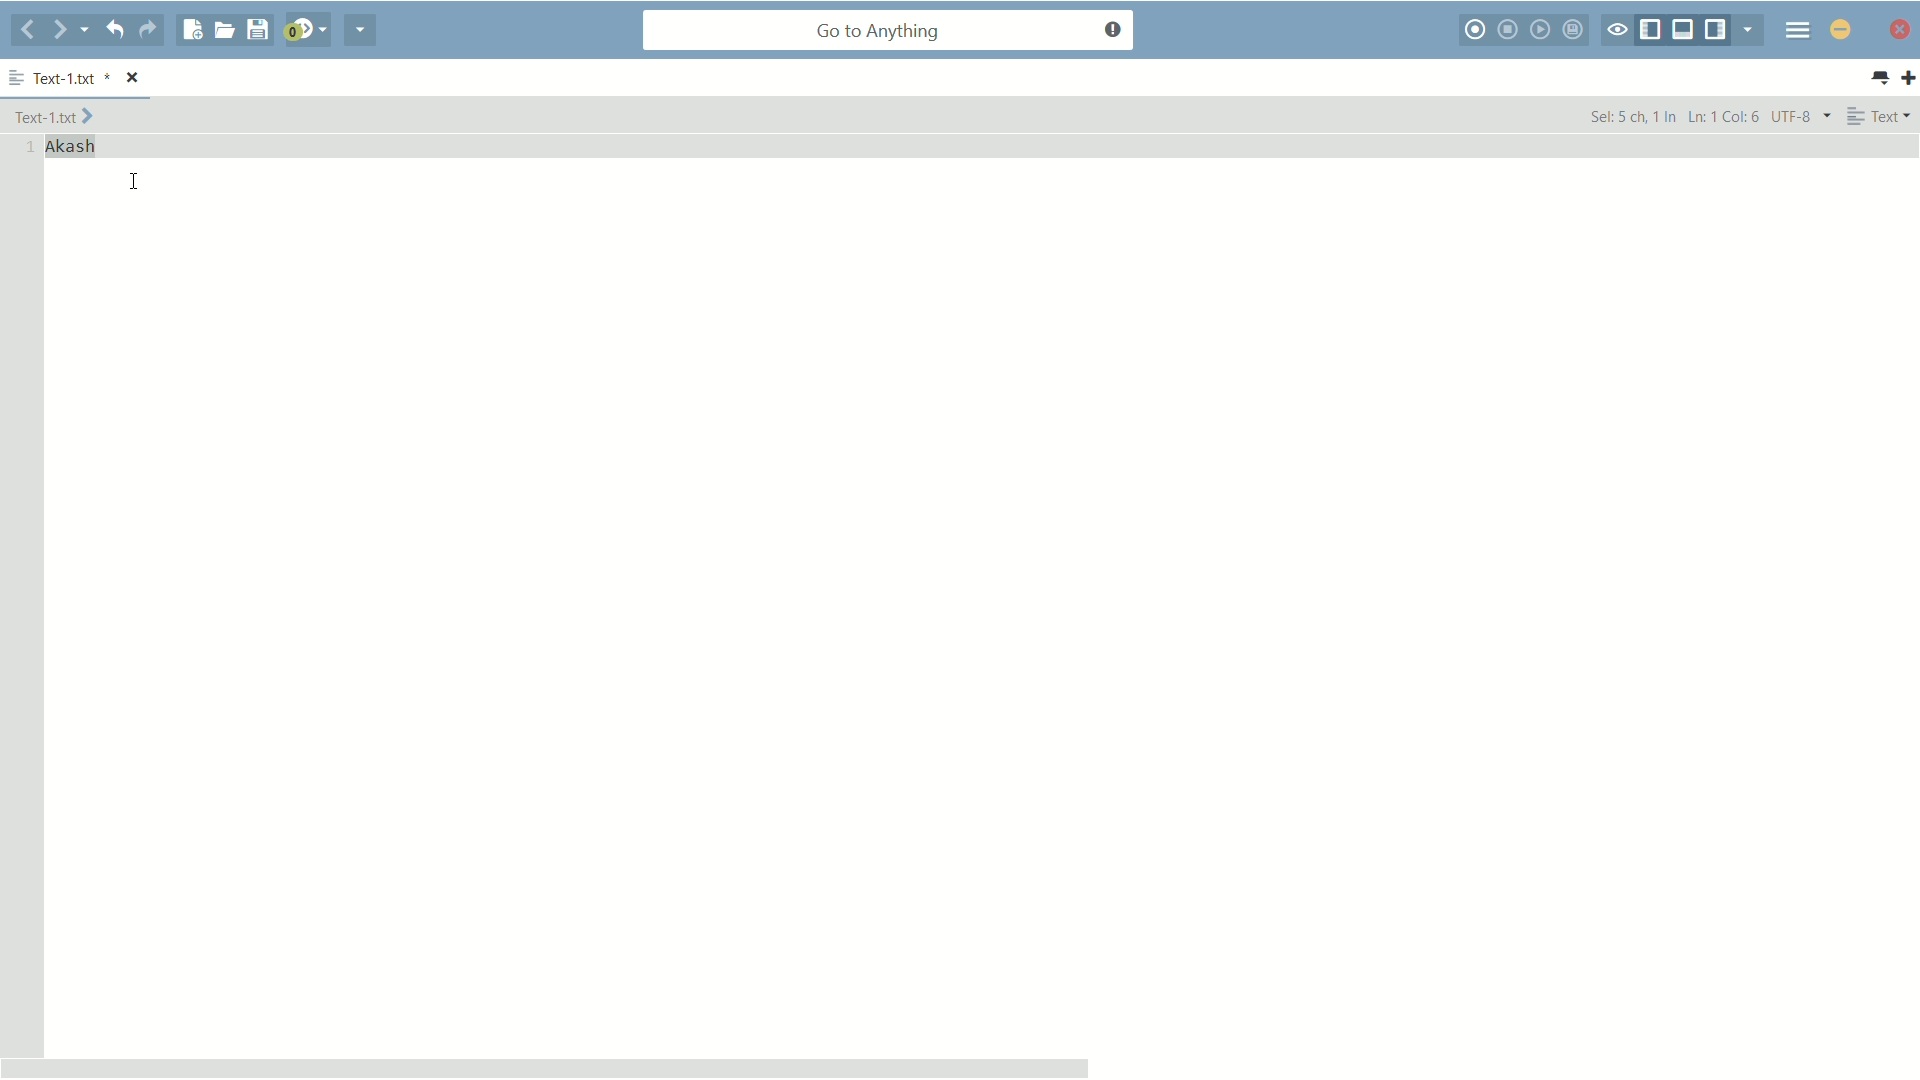  What do you see at coordinates (1510, 29) in the screenshot?
I see `stop macro` at bounding box center [1510, 29].